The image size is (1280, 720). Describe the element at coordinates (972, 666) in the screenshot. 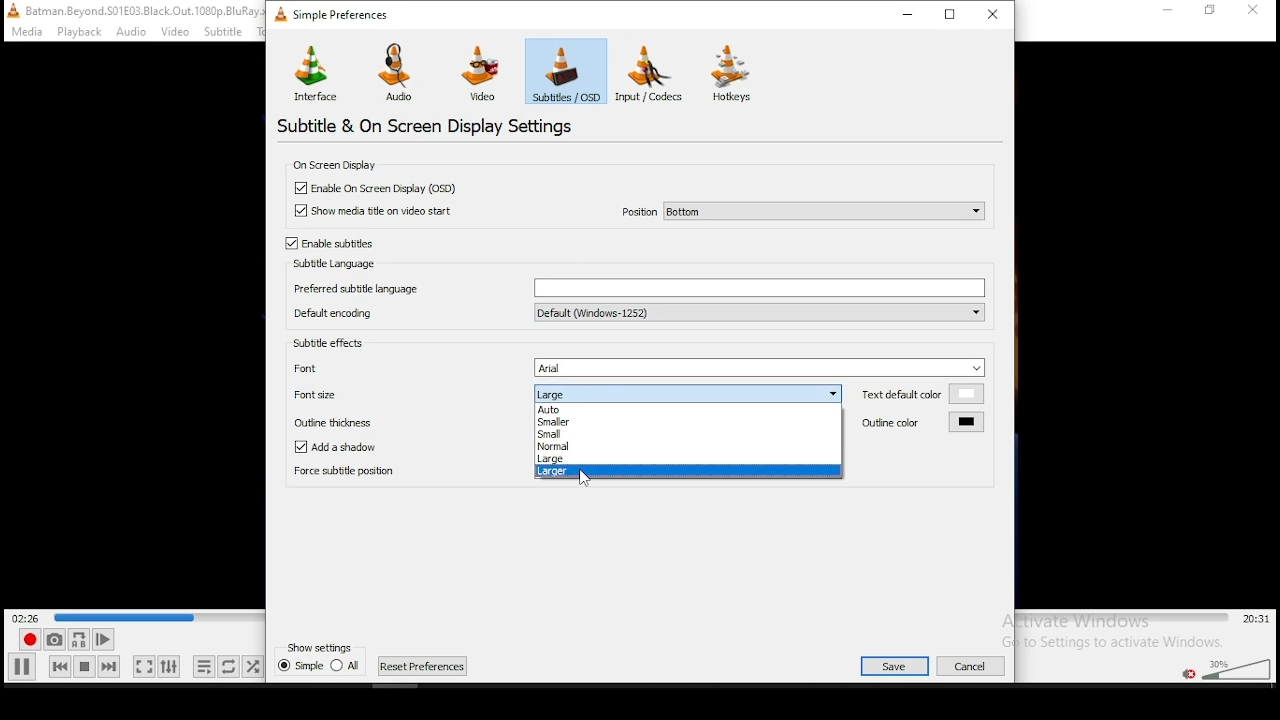

I see `cancel` at that location.